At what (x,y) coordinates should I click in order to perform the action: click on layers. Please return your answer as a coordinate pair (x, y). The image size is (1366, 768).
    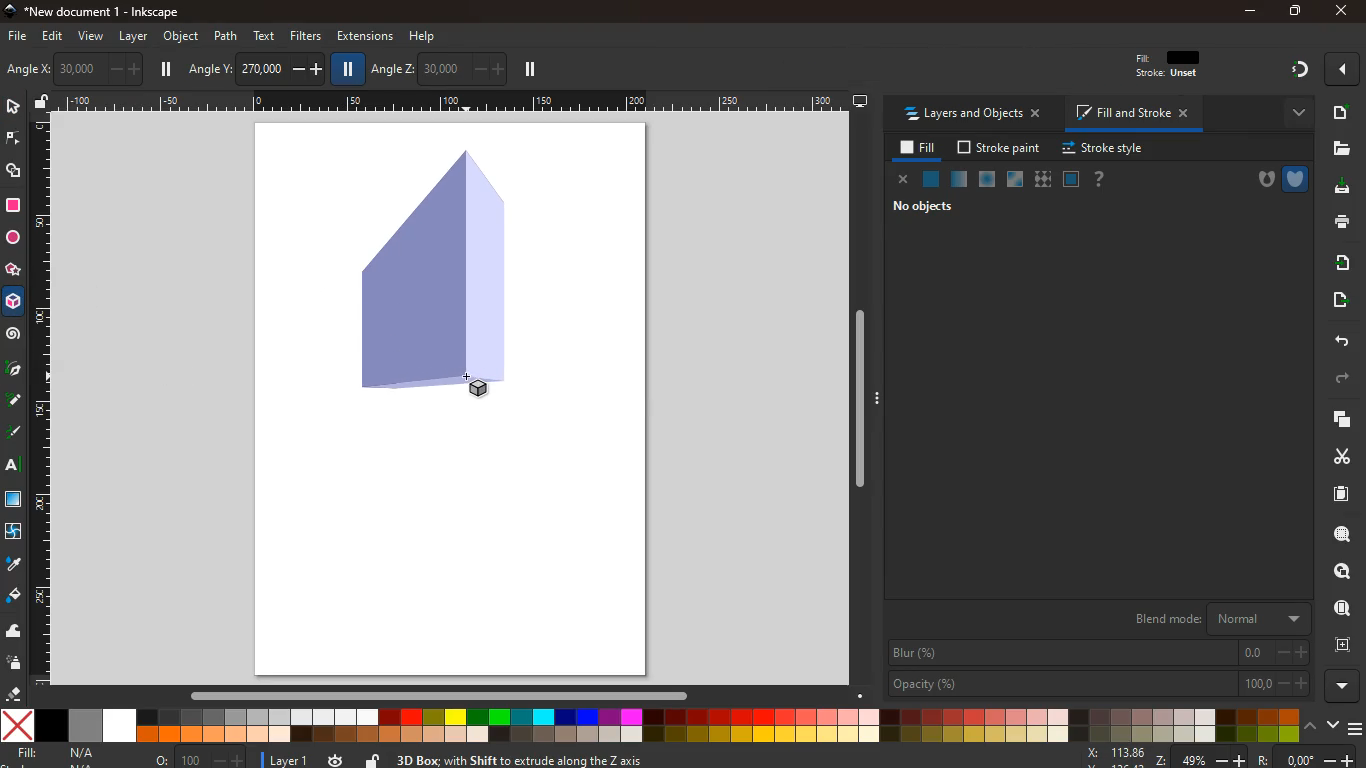
    Looking at the image, I should click on (1338, 421).